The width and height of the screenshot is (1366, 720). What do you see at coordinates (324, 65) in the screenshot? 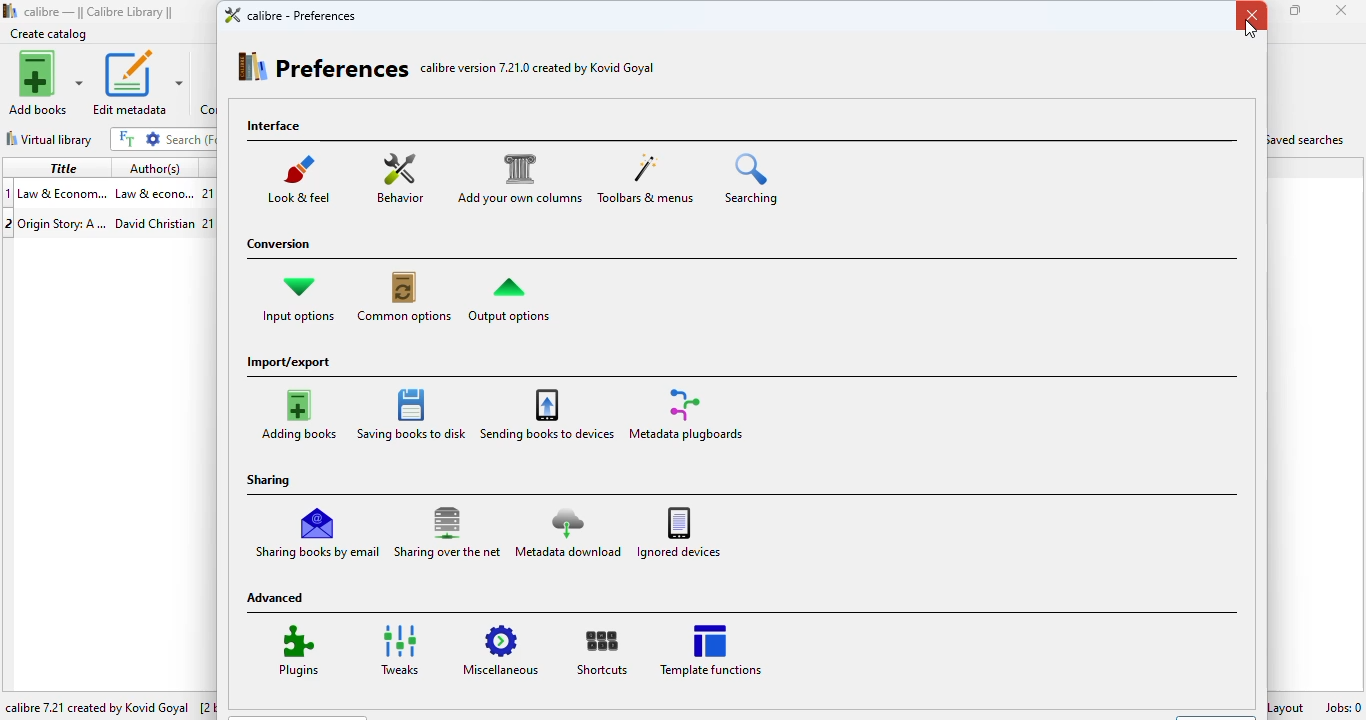
I see `preferences` at bounding box center [324, 65].